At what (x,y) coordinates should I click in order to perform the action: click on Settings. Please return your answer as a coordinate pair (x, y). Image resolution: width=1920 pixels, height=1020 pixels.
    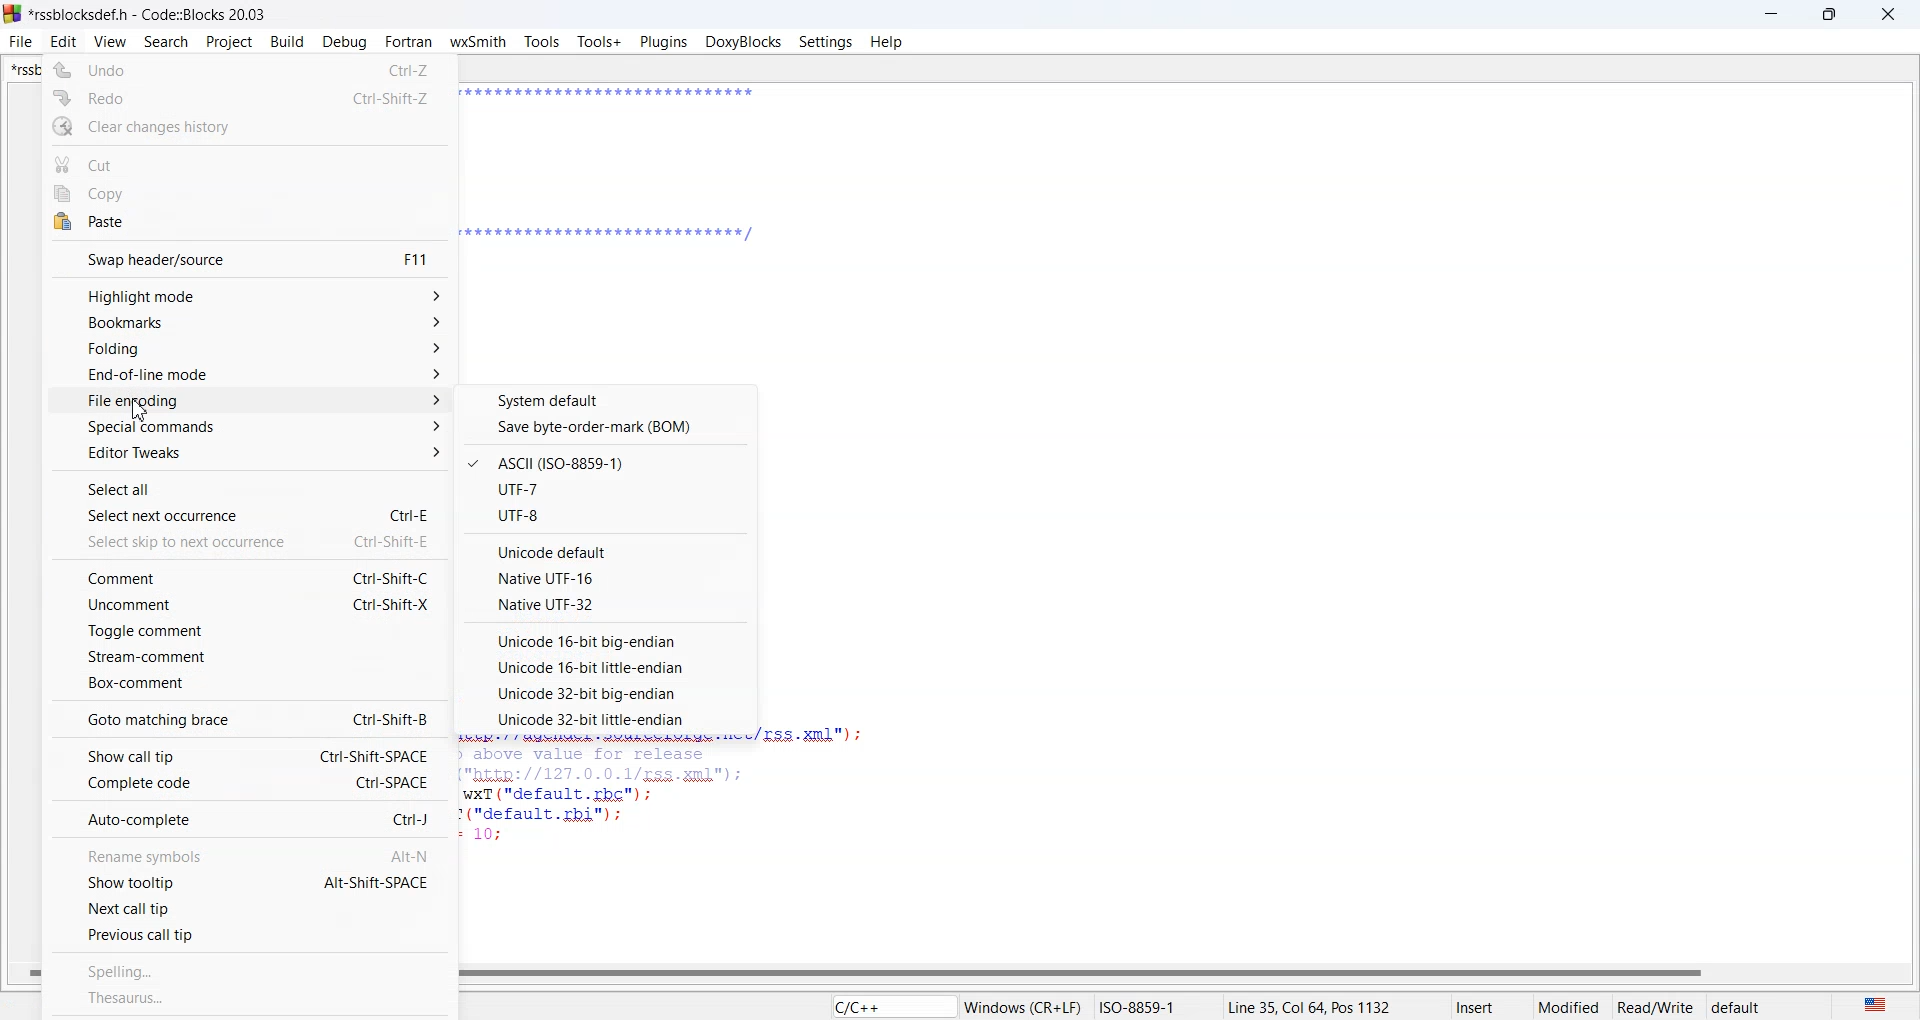
    Looking at the image, I should click on (826, 41).